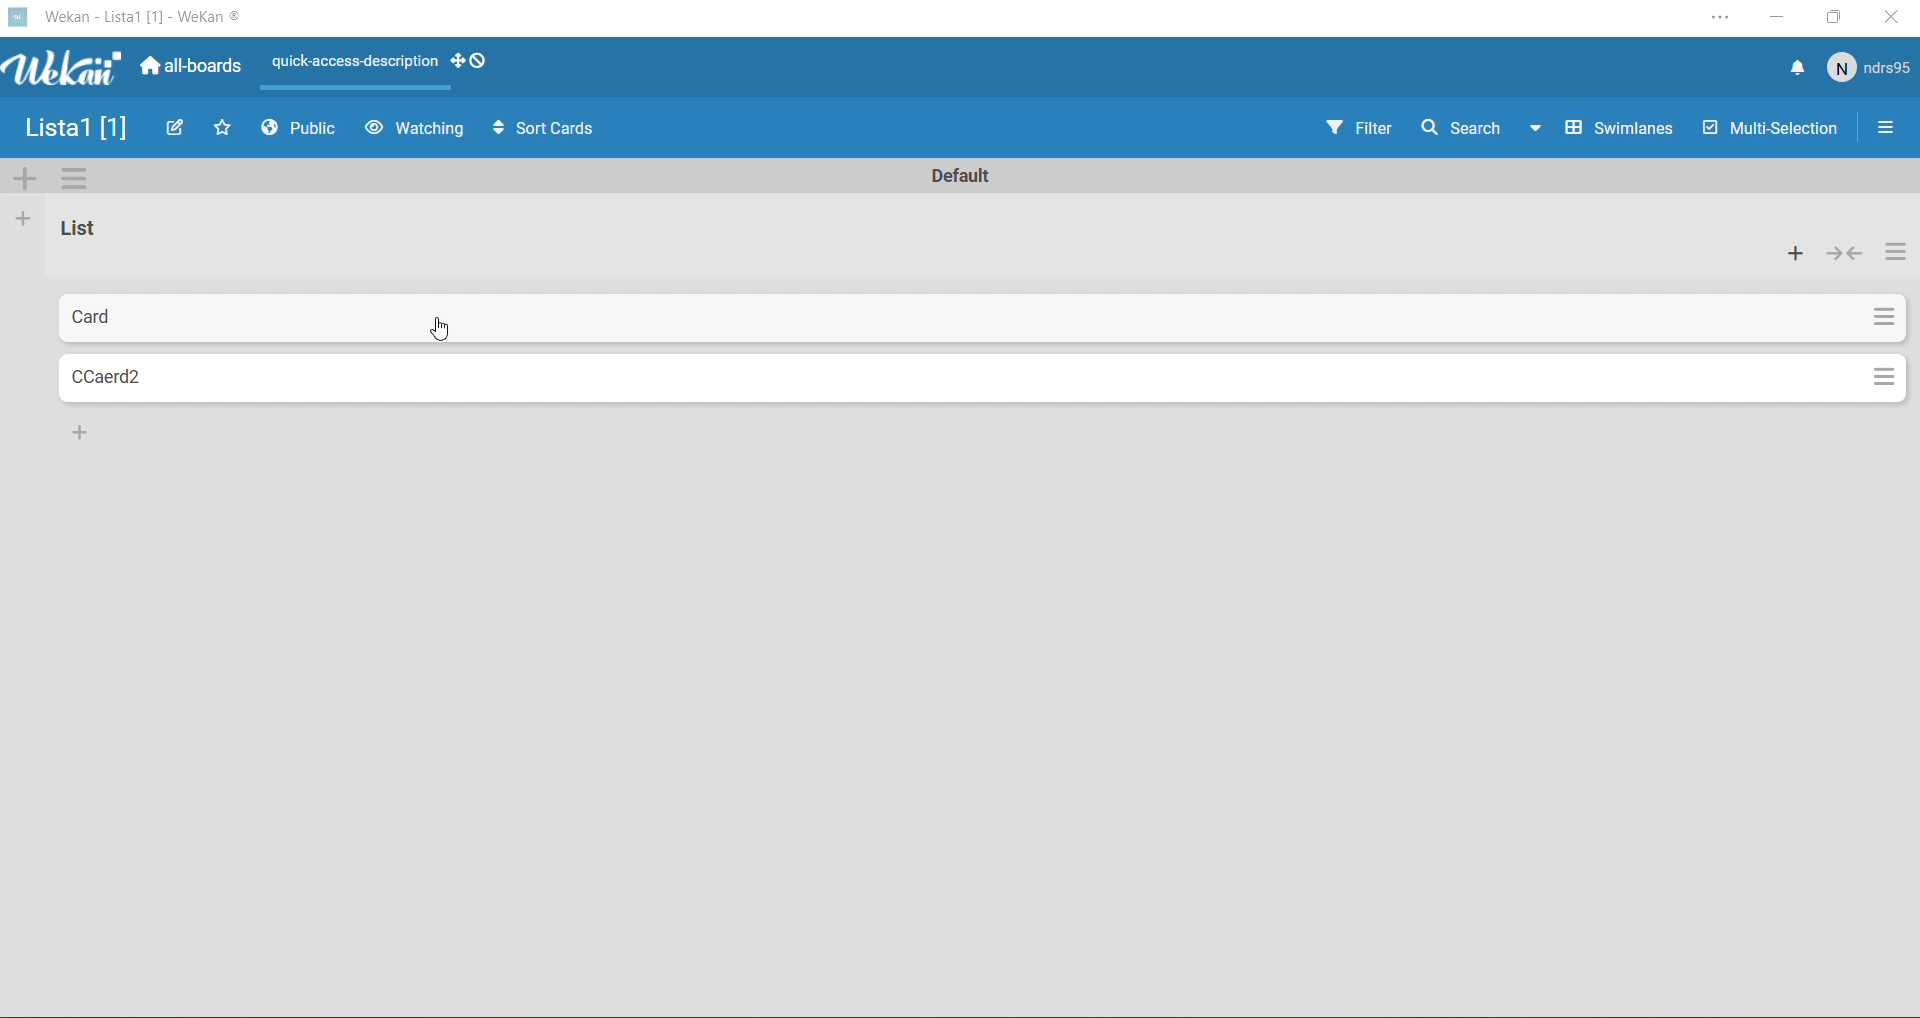 Image resolution: width=1920 pixels, height=1018 pixels. I want to click on add, so click(1786, 253).